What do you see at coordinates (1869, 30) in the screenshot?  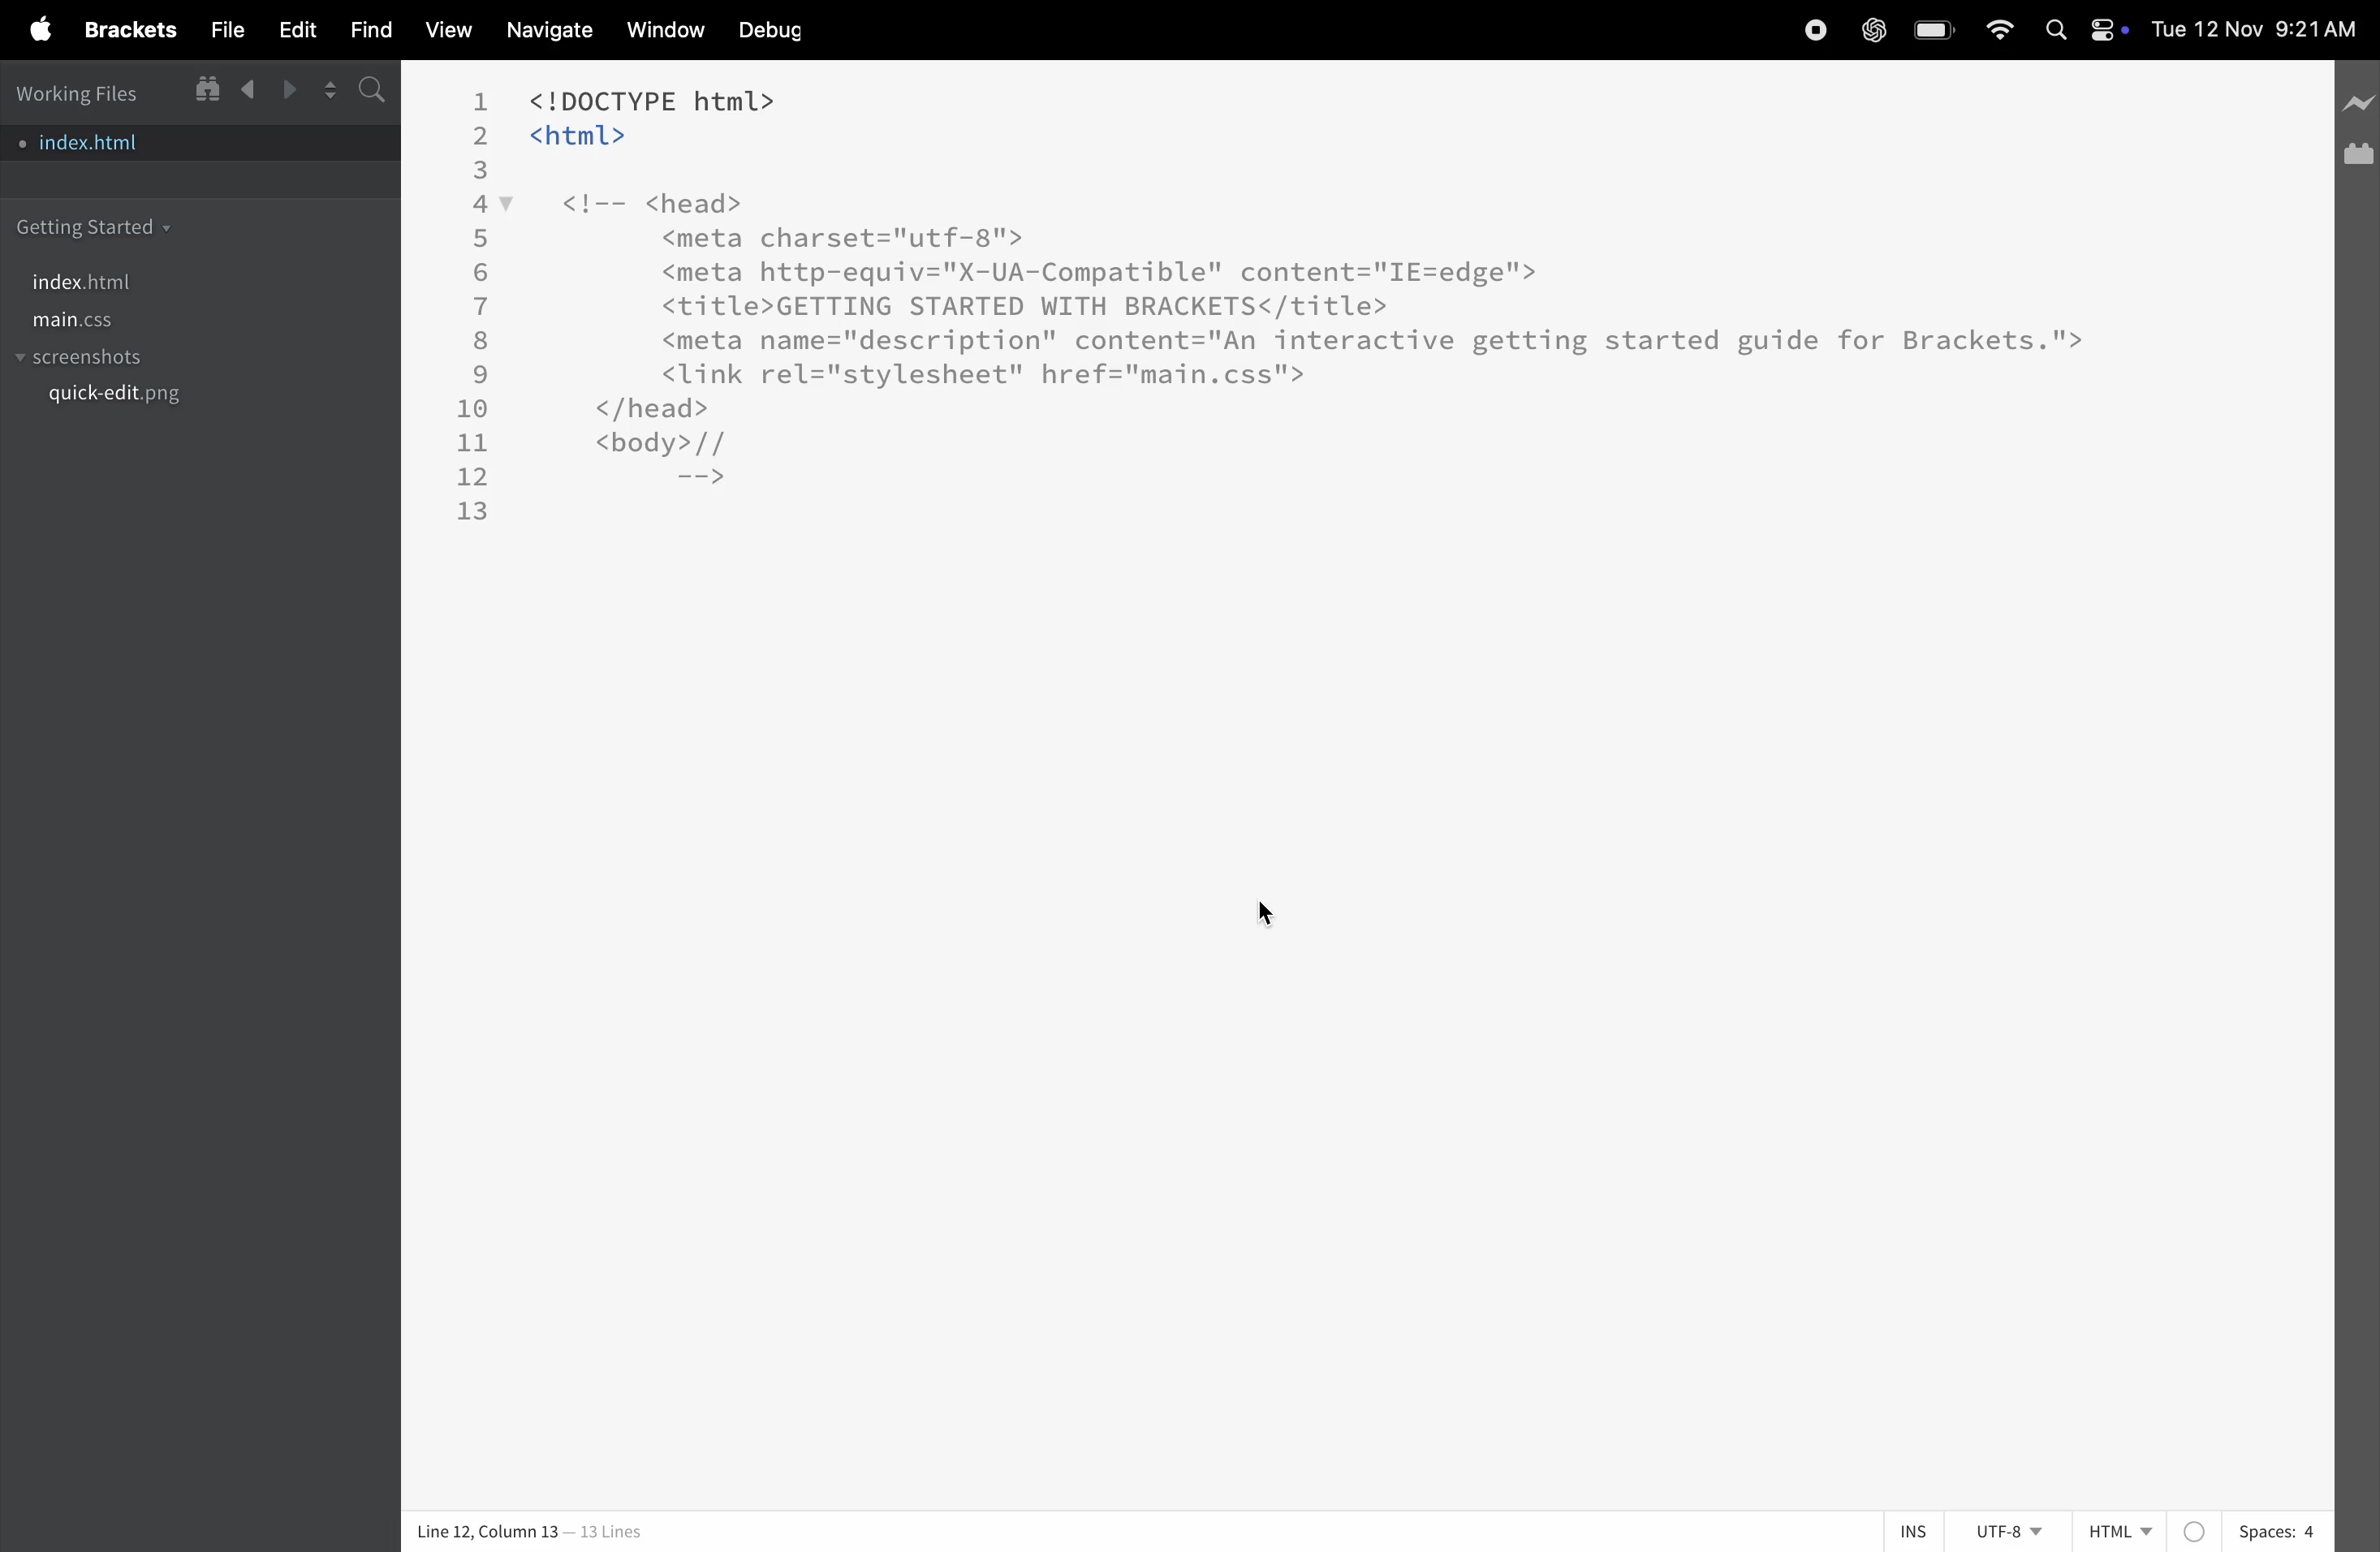 I see `chatgpt` at bounding box center [1869, 30].